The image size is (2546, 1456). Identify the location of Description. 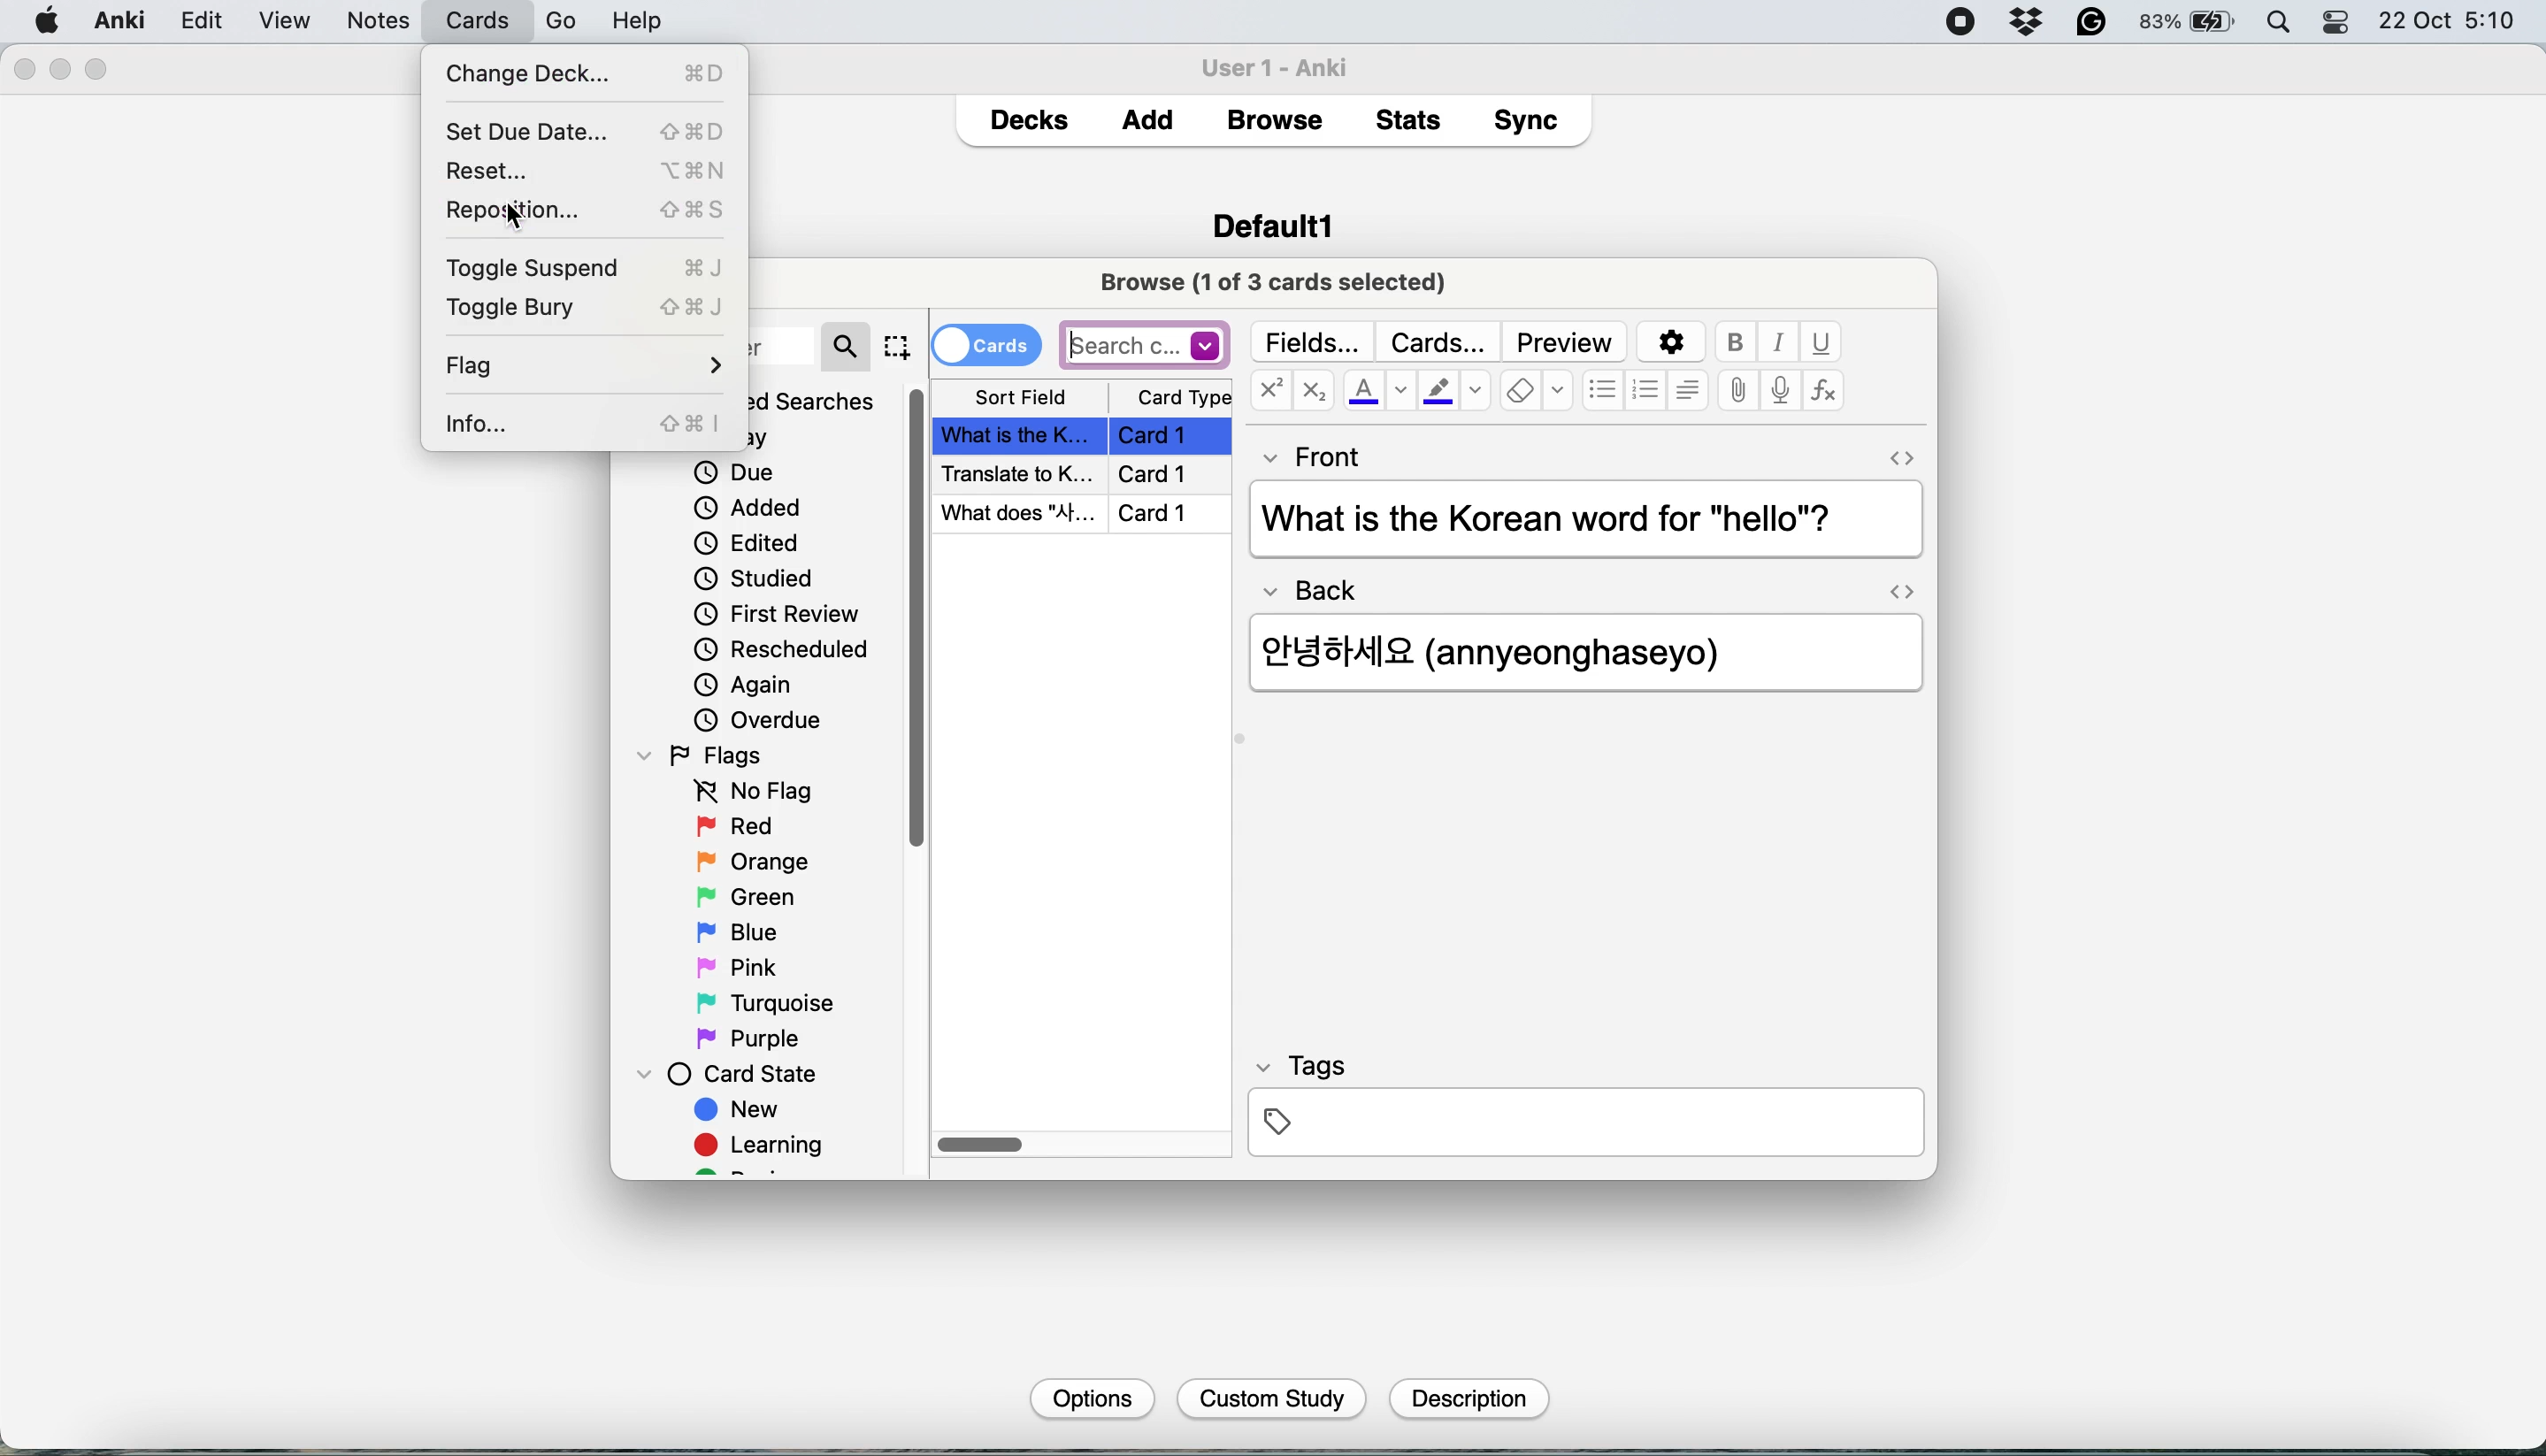
(1466, 1399).